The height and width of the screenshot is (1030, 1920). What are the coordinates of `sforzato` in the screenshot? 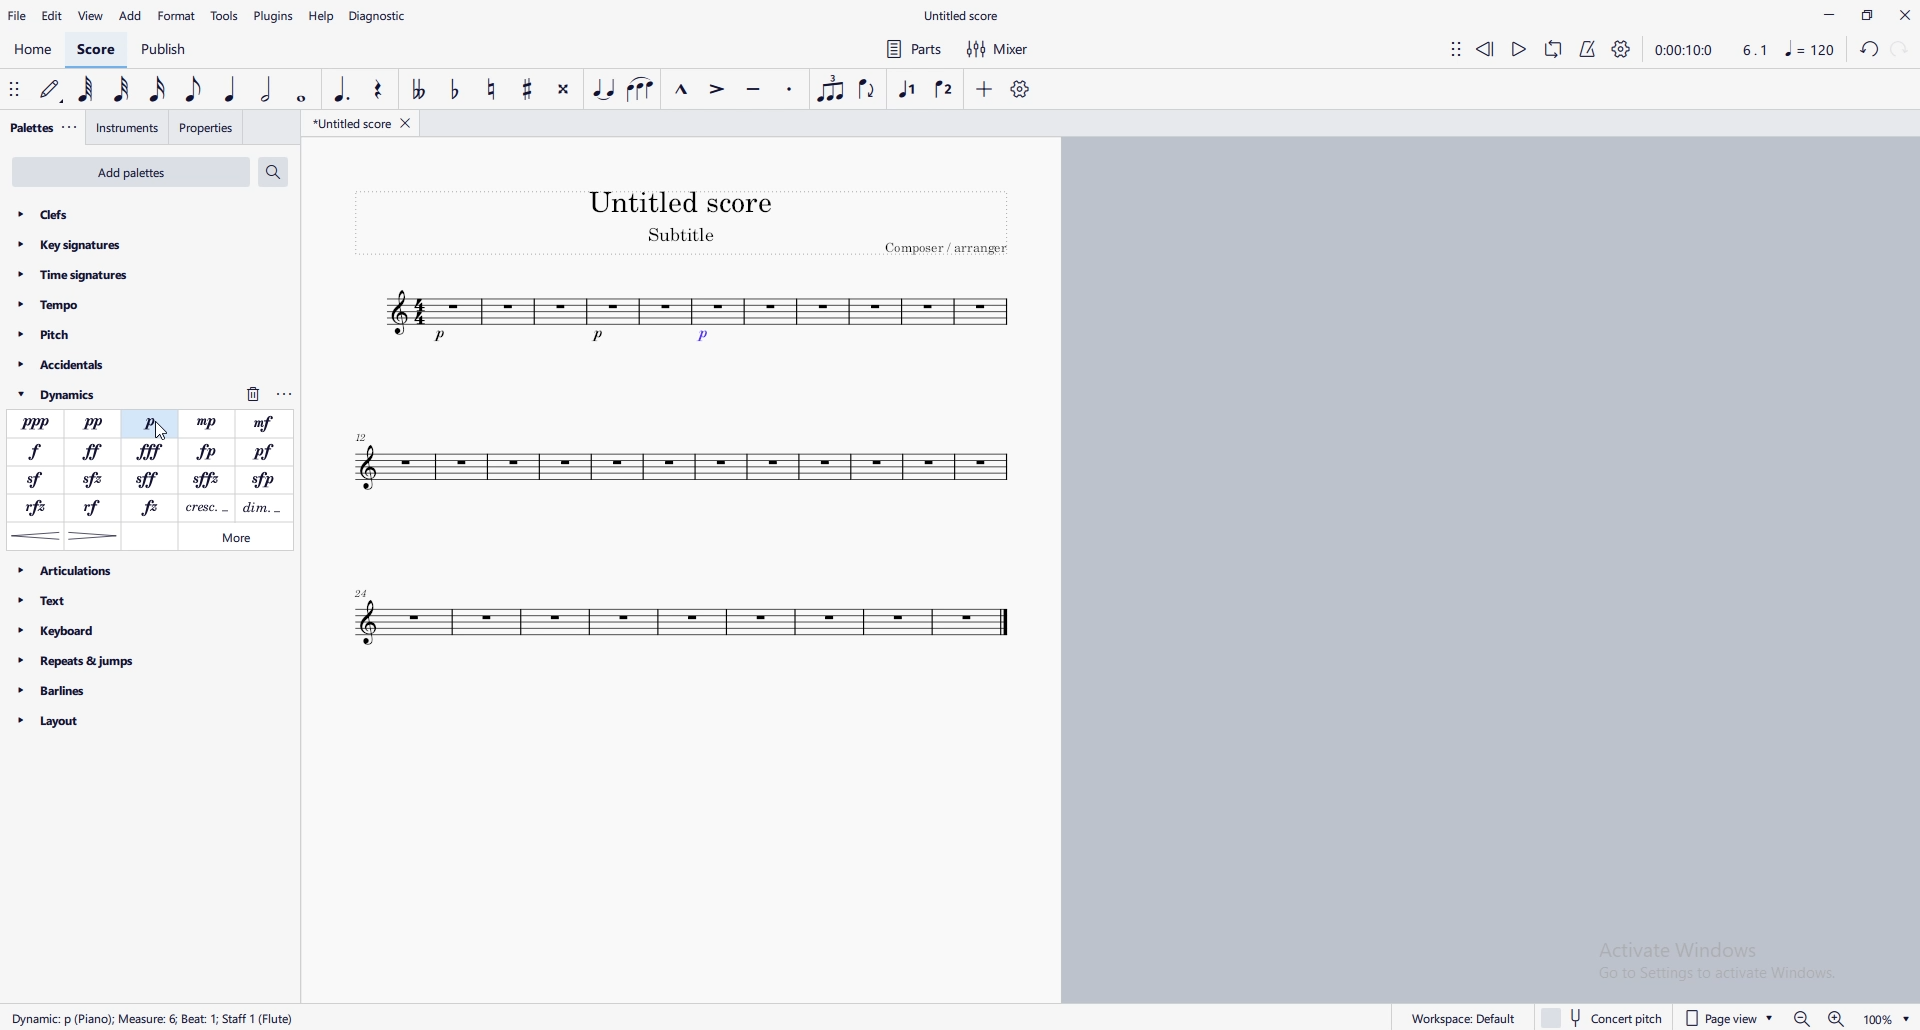 It's located at (207, 478).